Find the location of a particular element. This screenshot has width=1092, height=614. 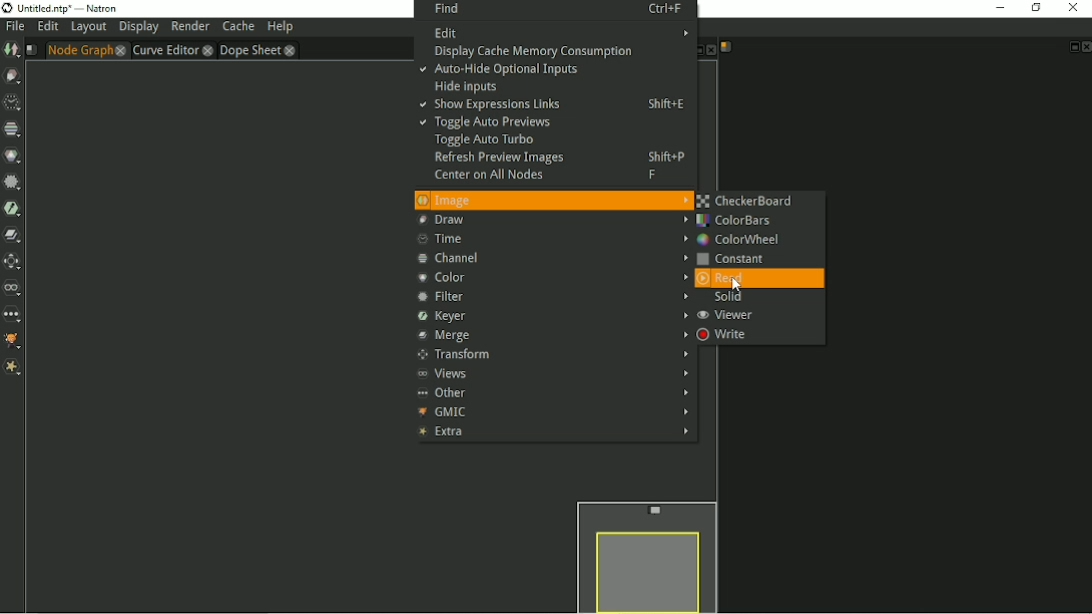

Toggle auto previews is located at coordinates (484, 124).